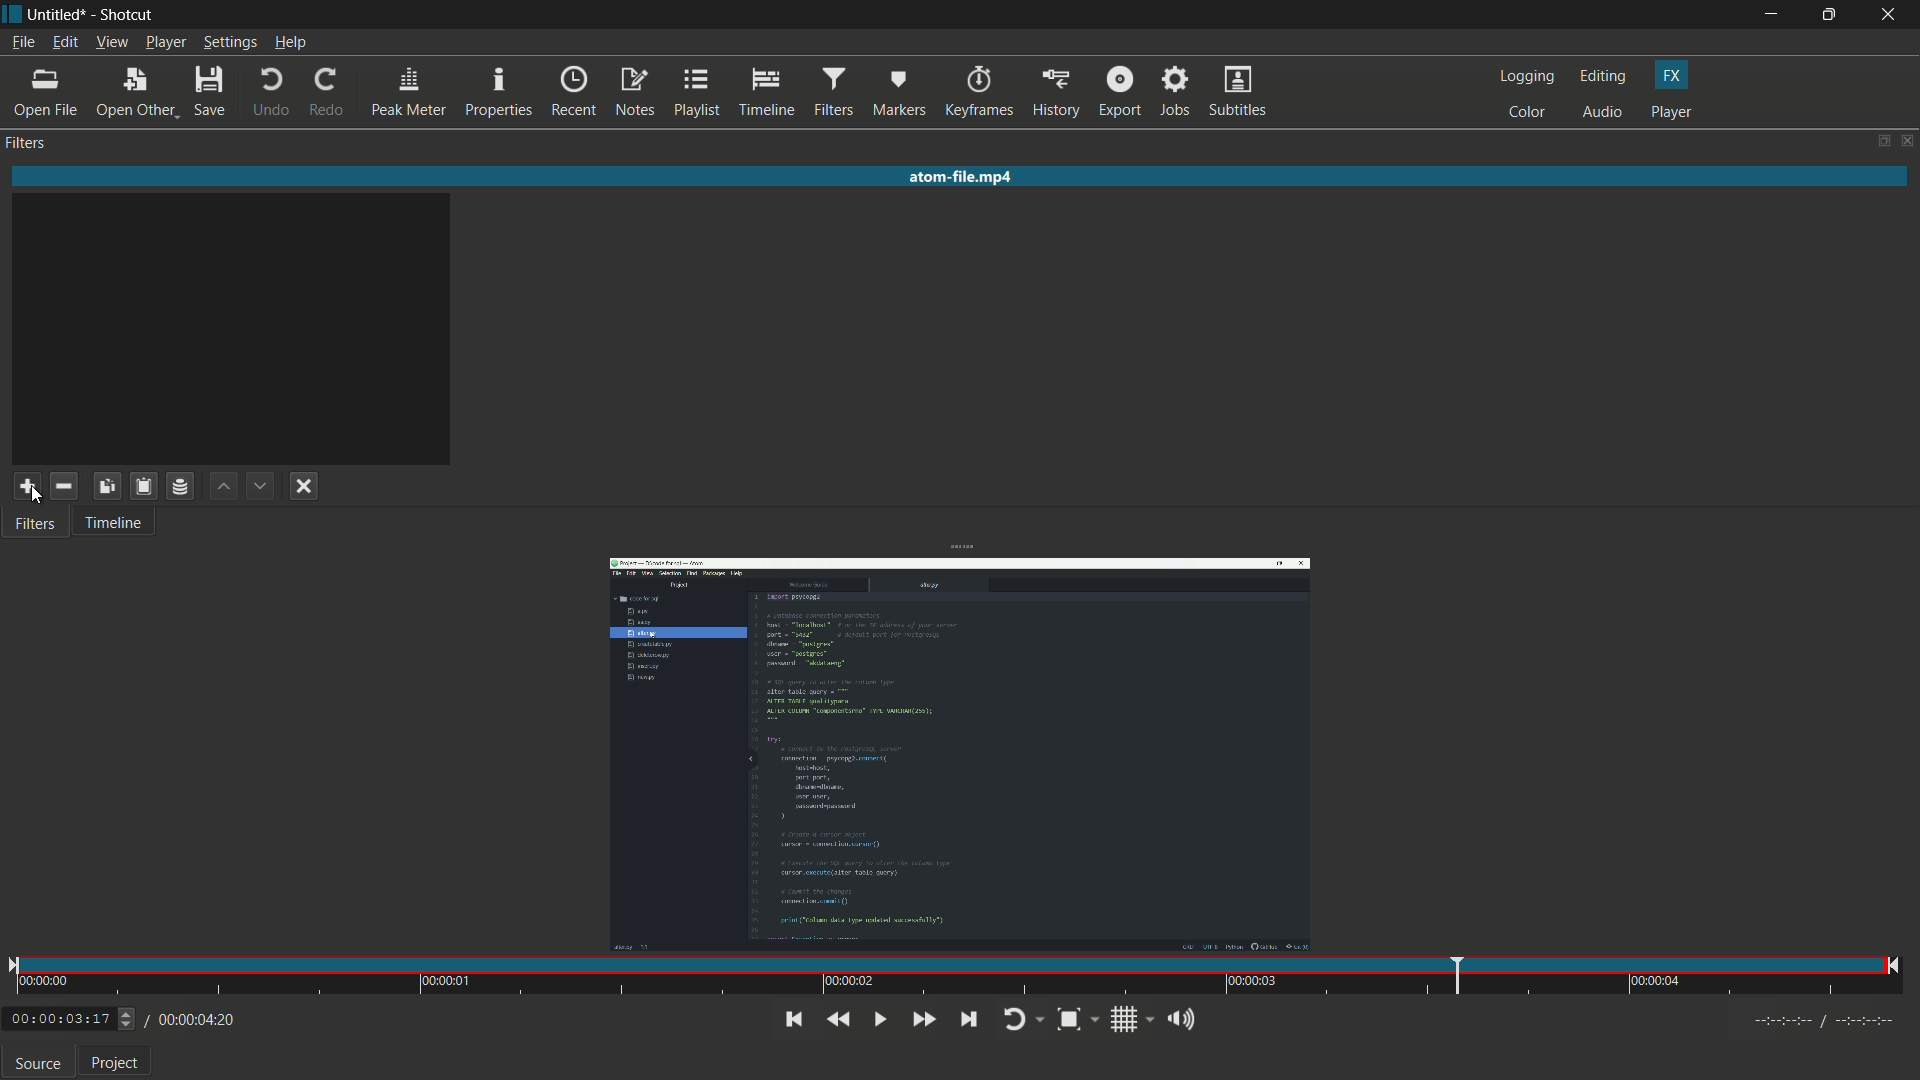 Image resolution: width=1920 pixels, height=1080 pixels. I want to click on view menu, so click(111, 43).